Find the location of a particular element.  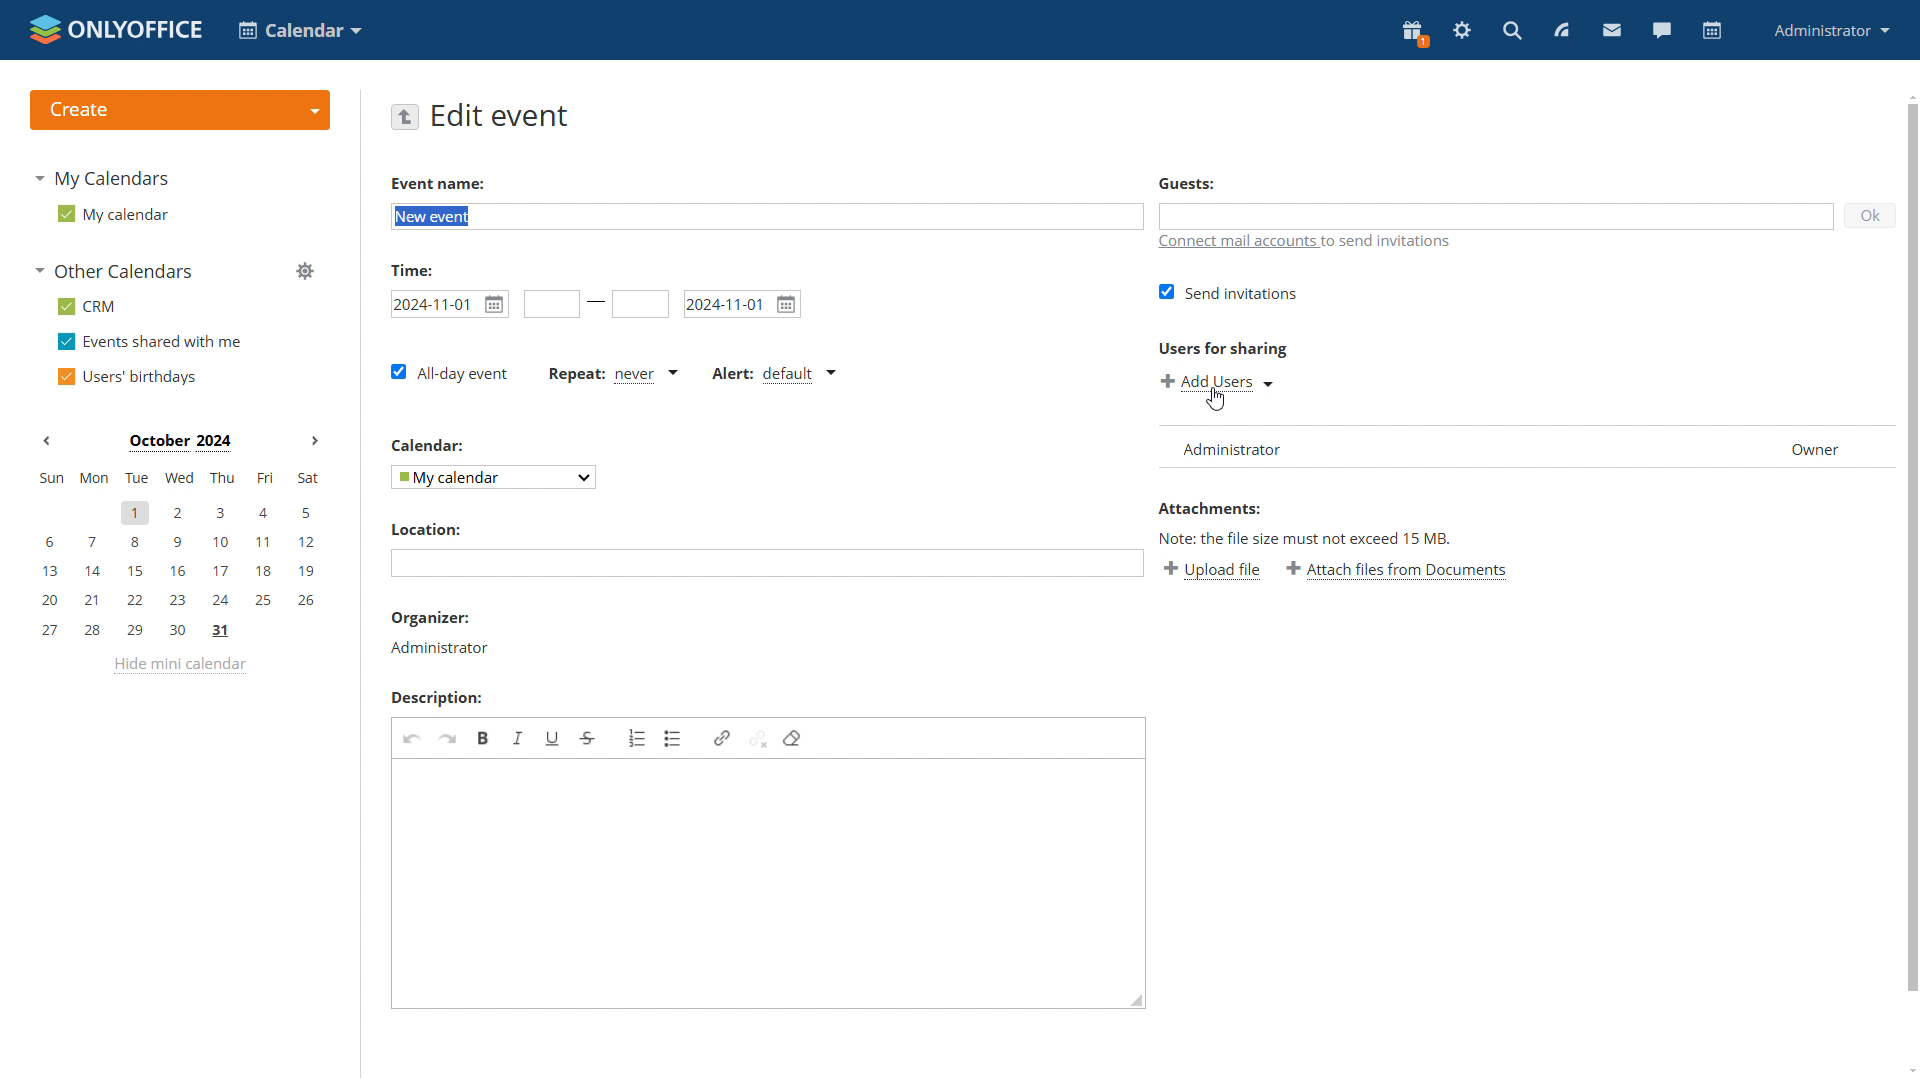

guests is located at coordinates (1497, 216).